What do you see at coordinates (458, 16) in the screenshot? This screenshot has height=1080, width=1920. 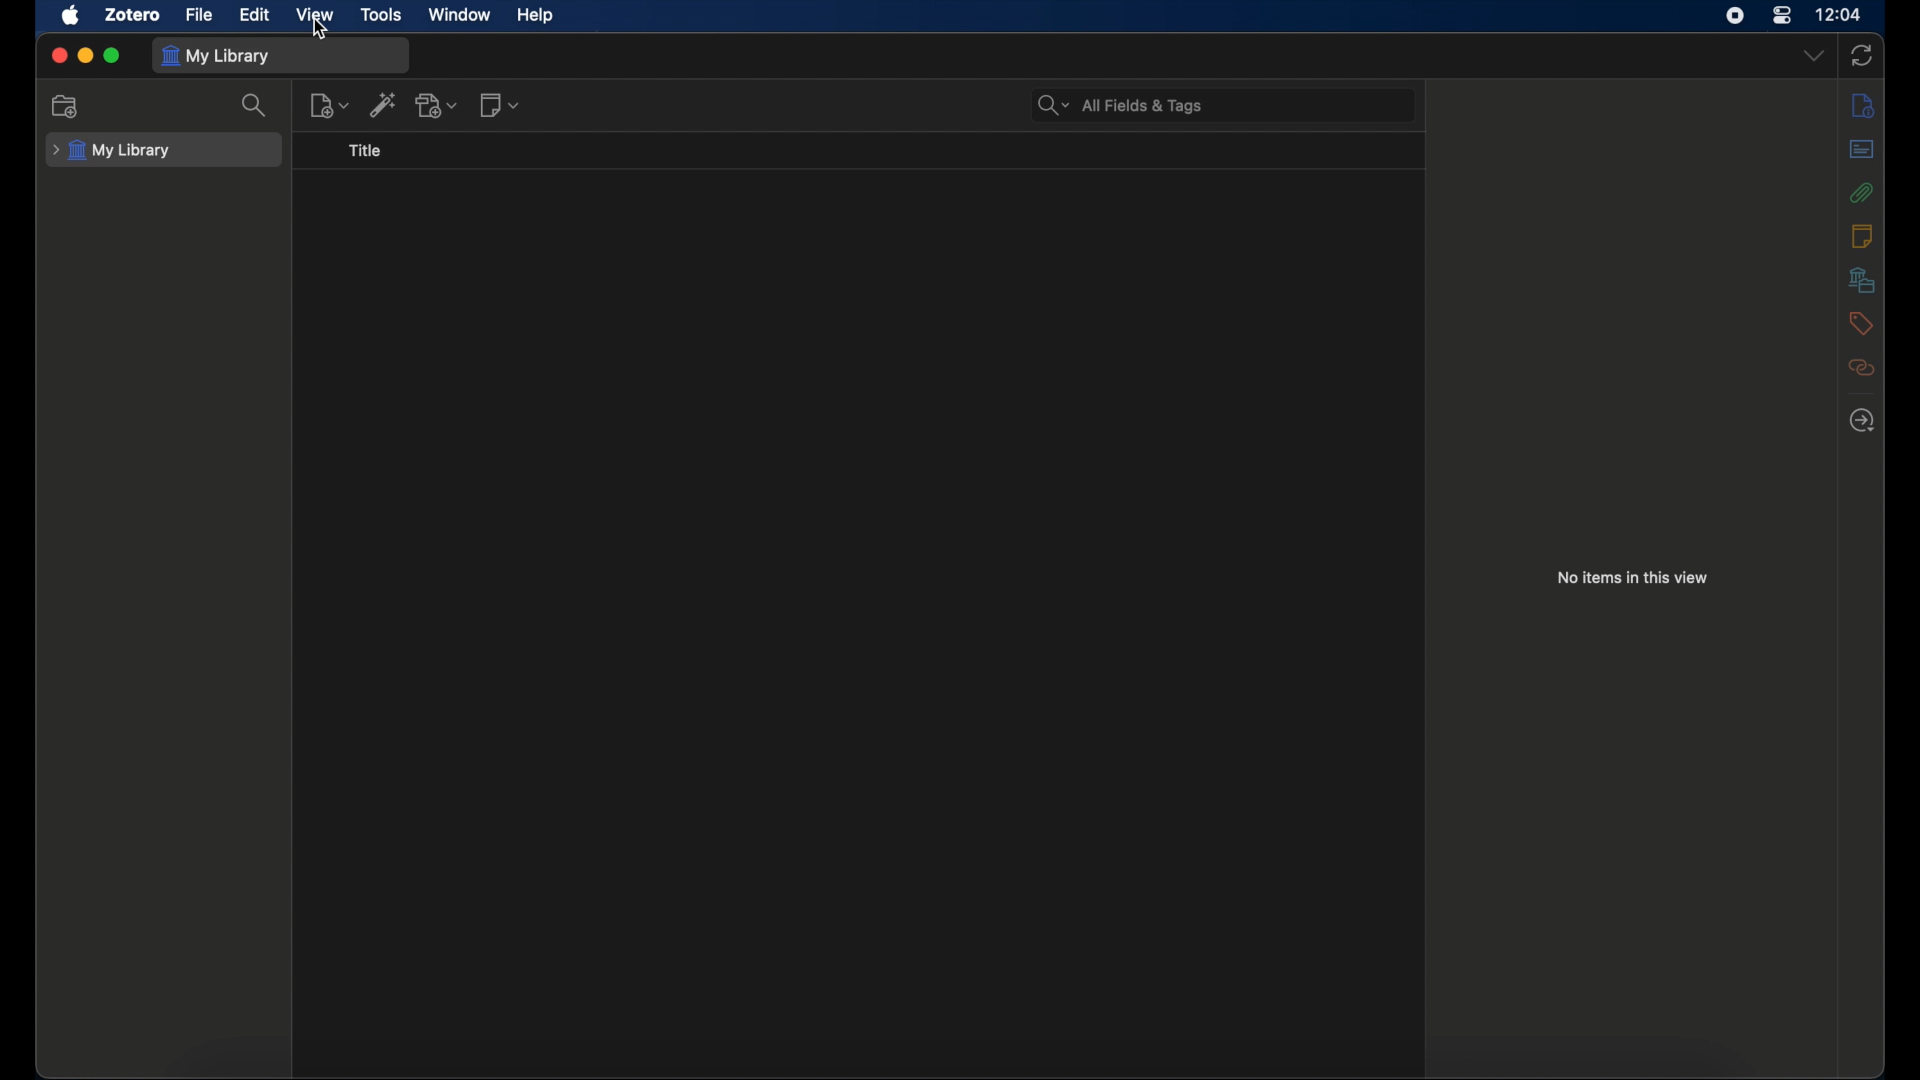 I see `window` at bounding box center [458, 16].